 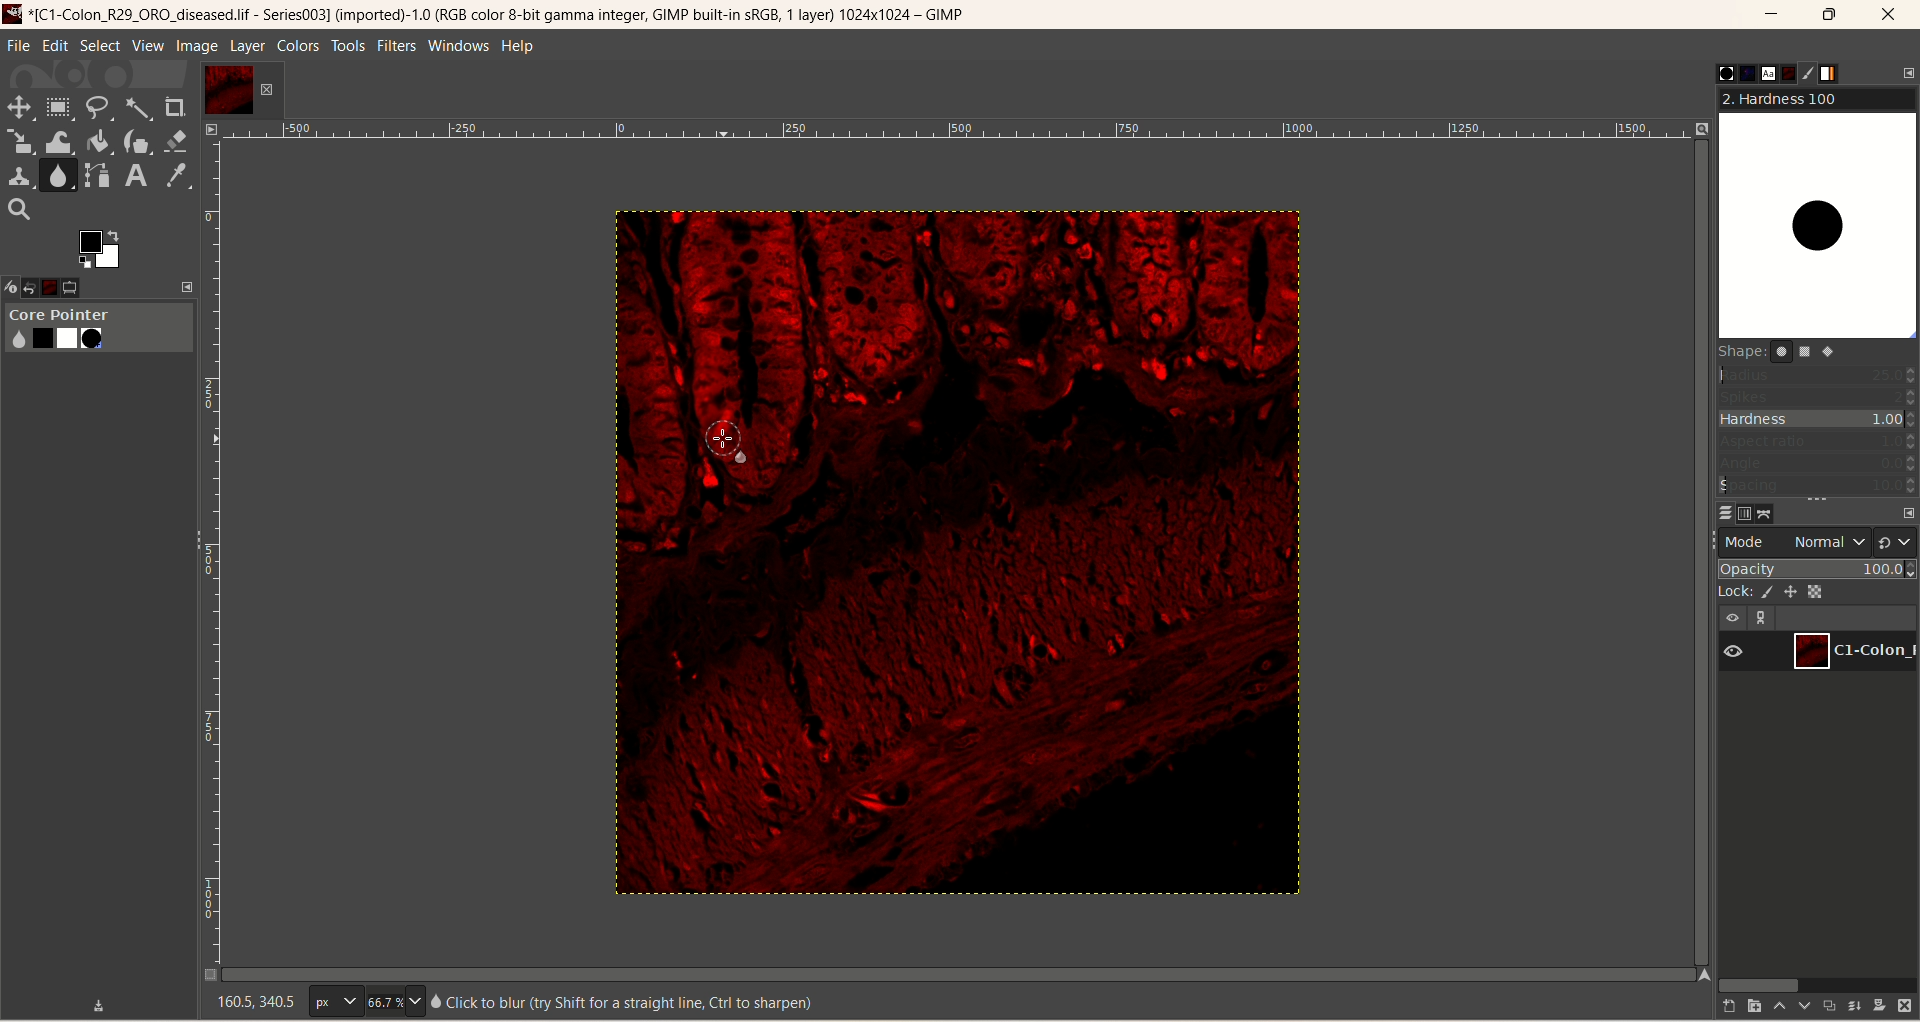 What do you see at coordinates (176, 107) in the screenshot?
I see `crop tool` at bounding box center [176, 107].